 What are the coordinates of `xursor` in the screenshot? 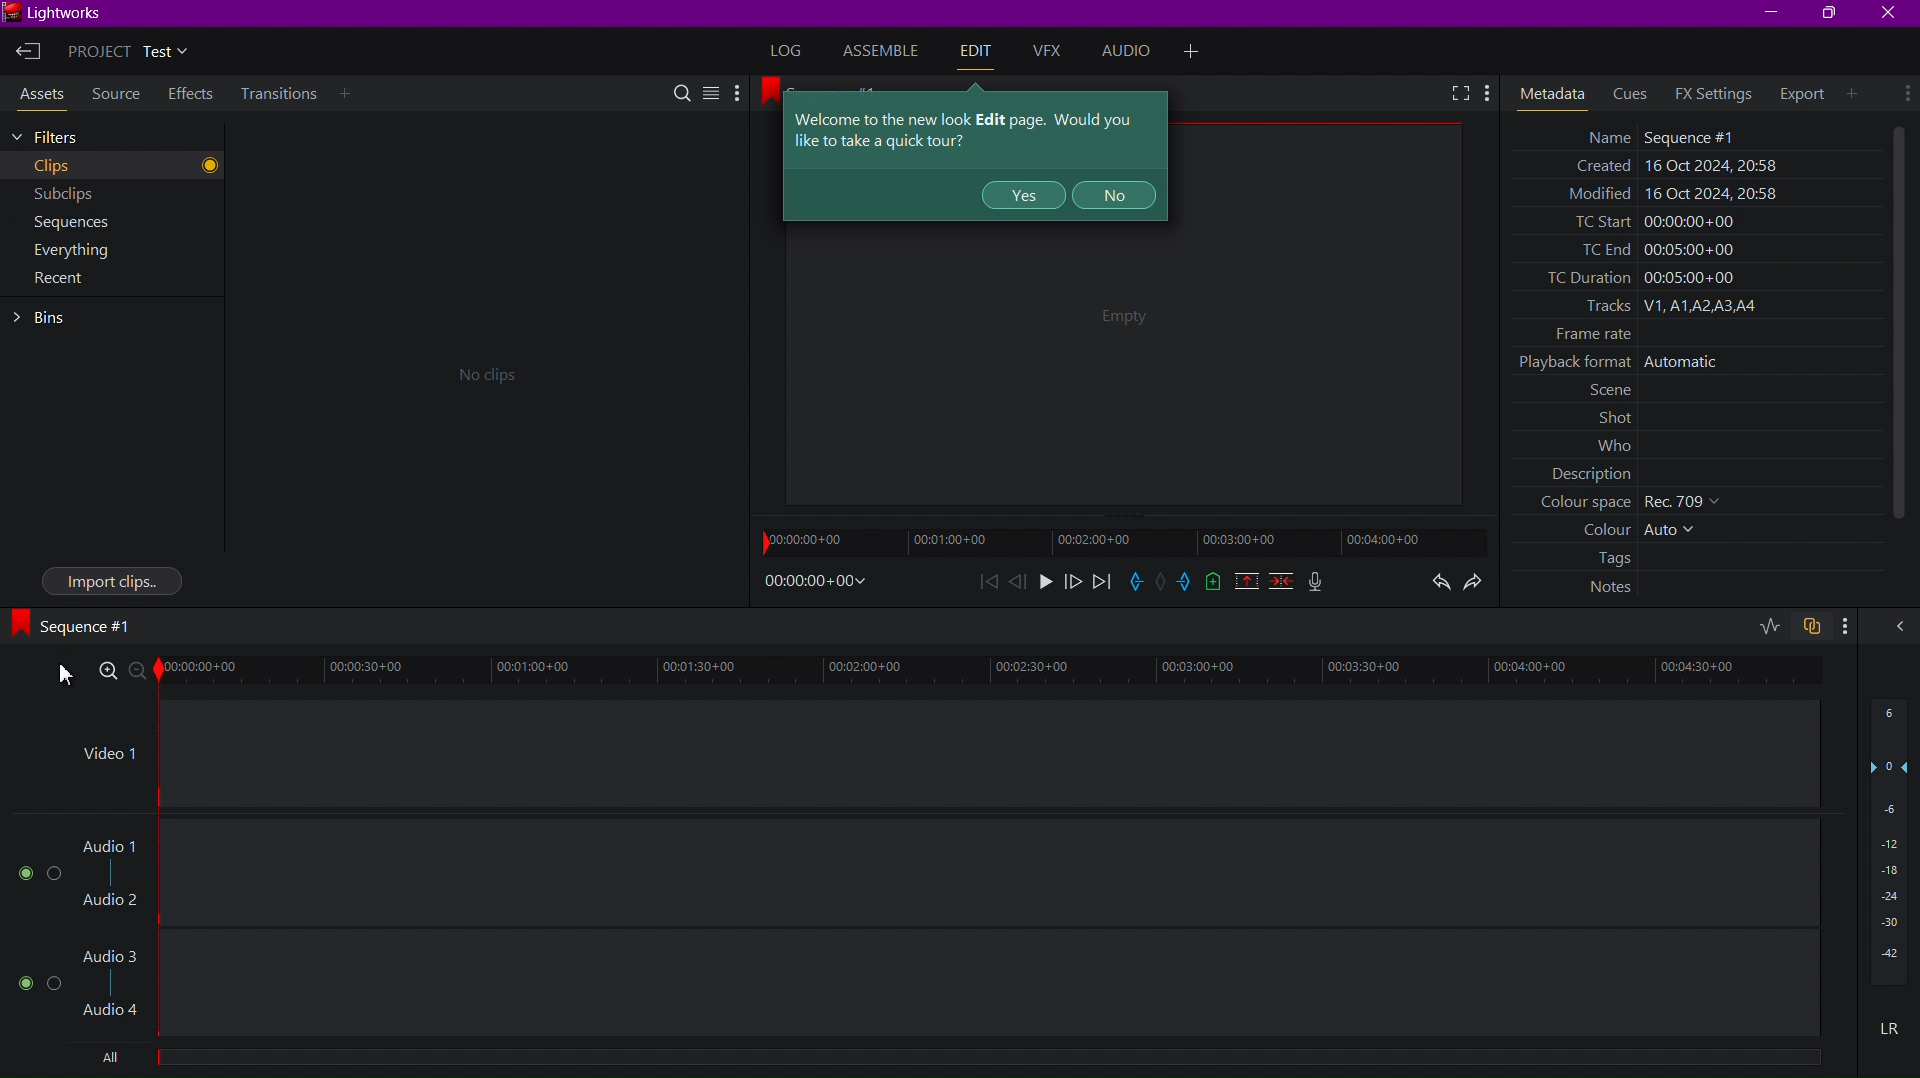 It's located at (57, 675).